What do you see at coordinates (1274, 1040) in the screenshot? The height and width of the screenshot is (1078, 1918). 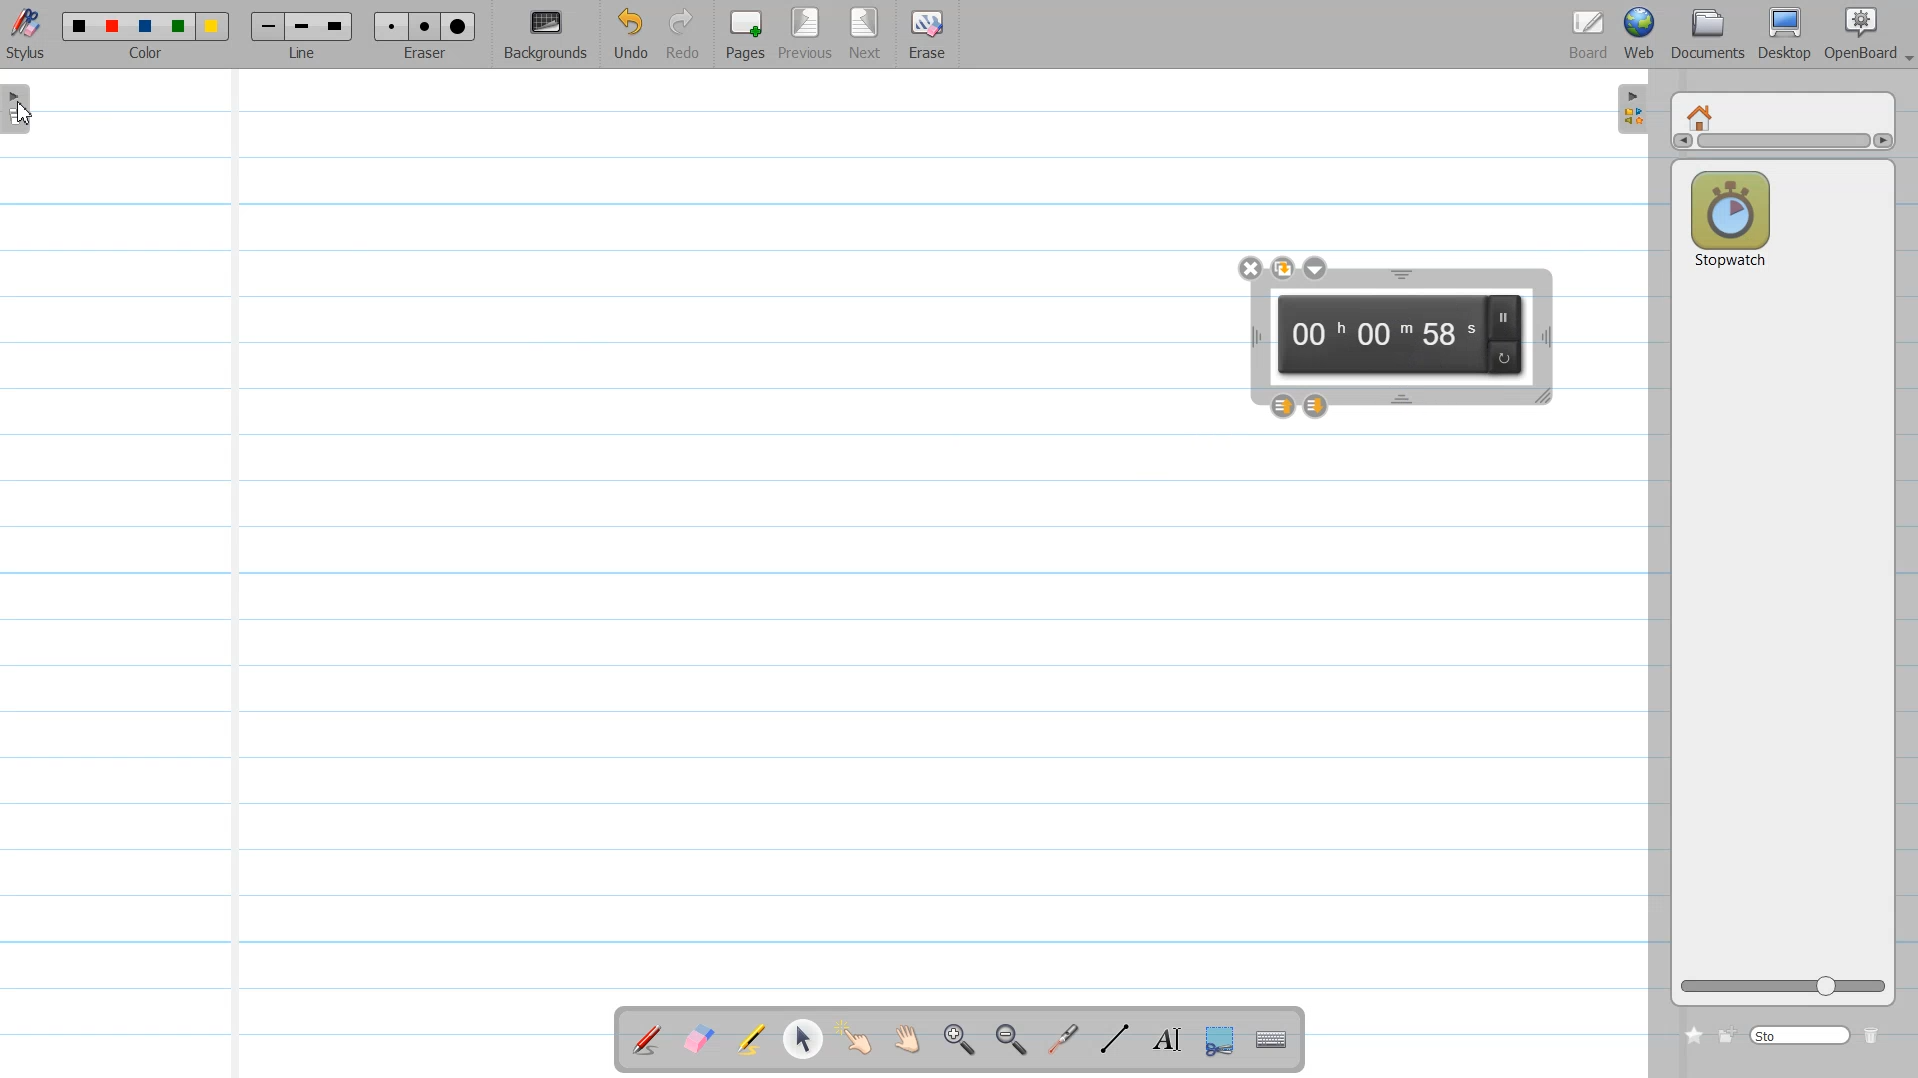 I see `Display Virtual Keyboard ` at bounding box center [1274, 1040].